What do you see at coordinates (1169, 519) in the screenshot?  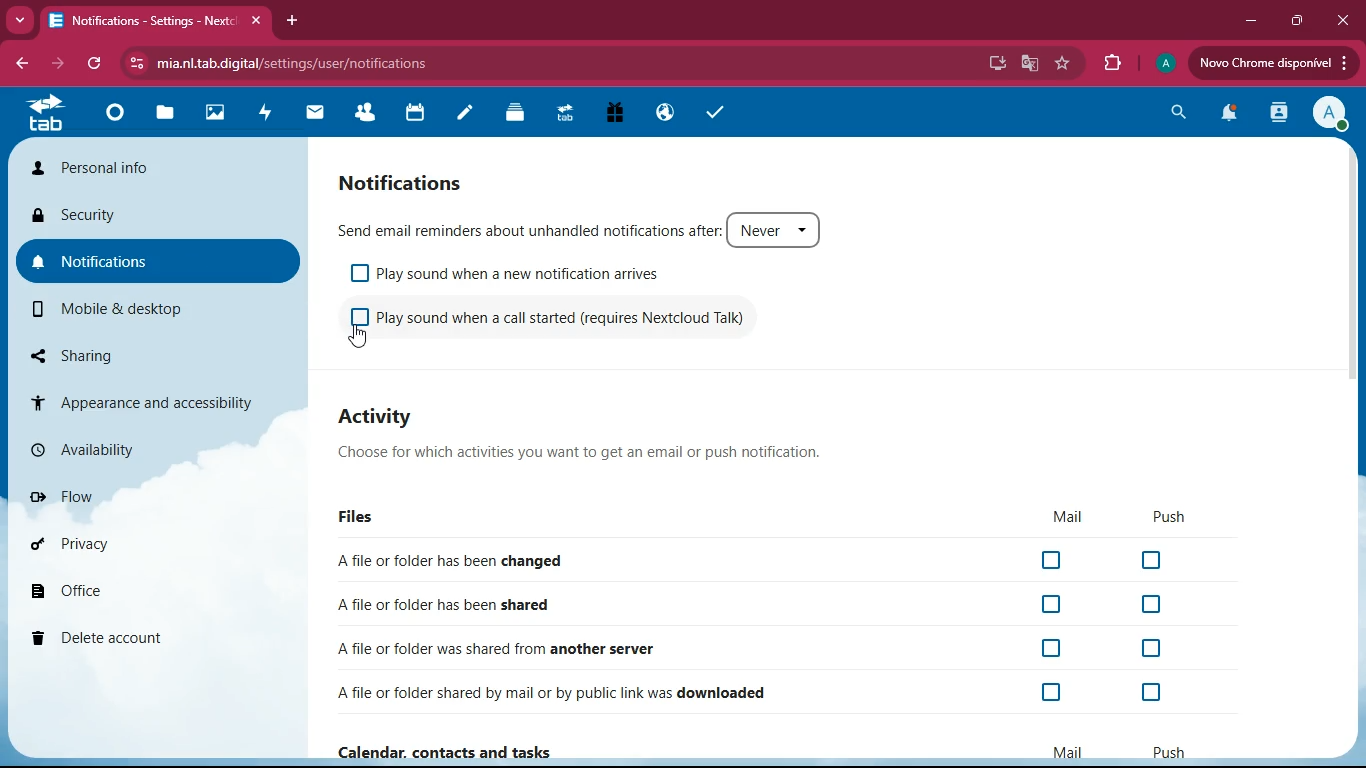 I see `push` at bounding box center [1169, 519].